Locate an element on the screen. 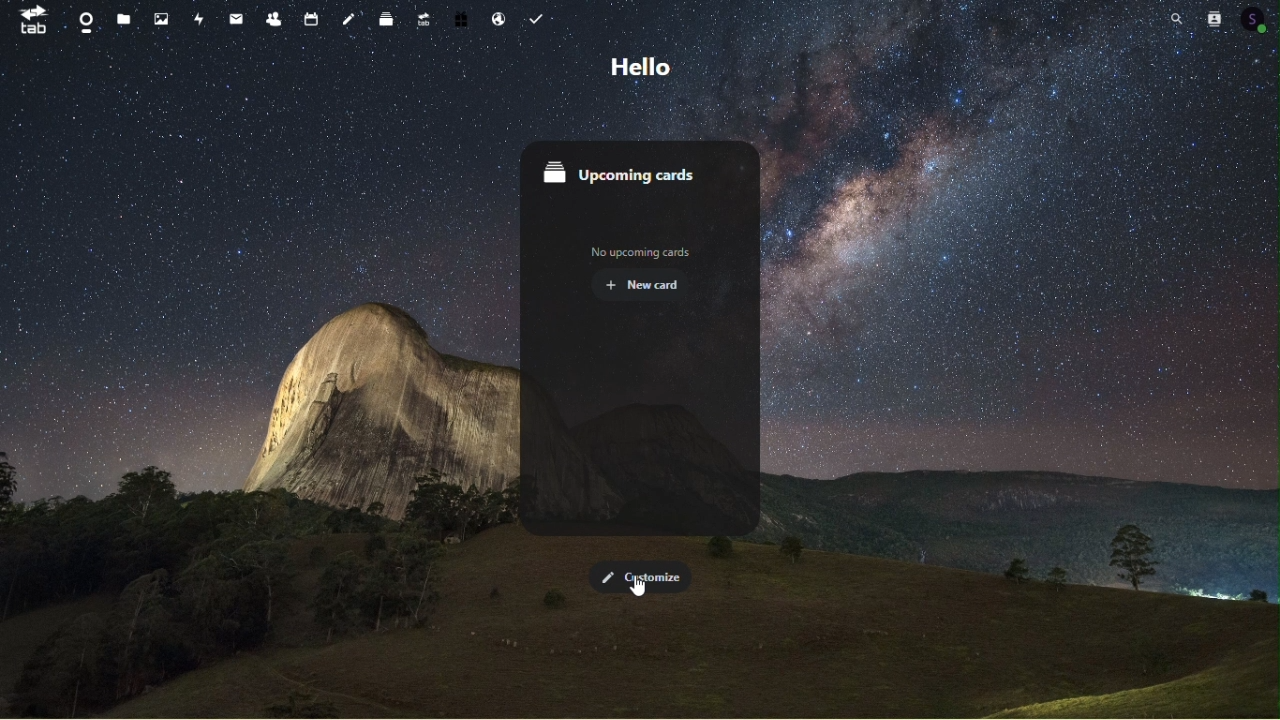 The width and height of the screenshot is (1280, 720). Account icon is located at coordinates (1258, 19).